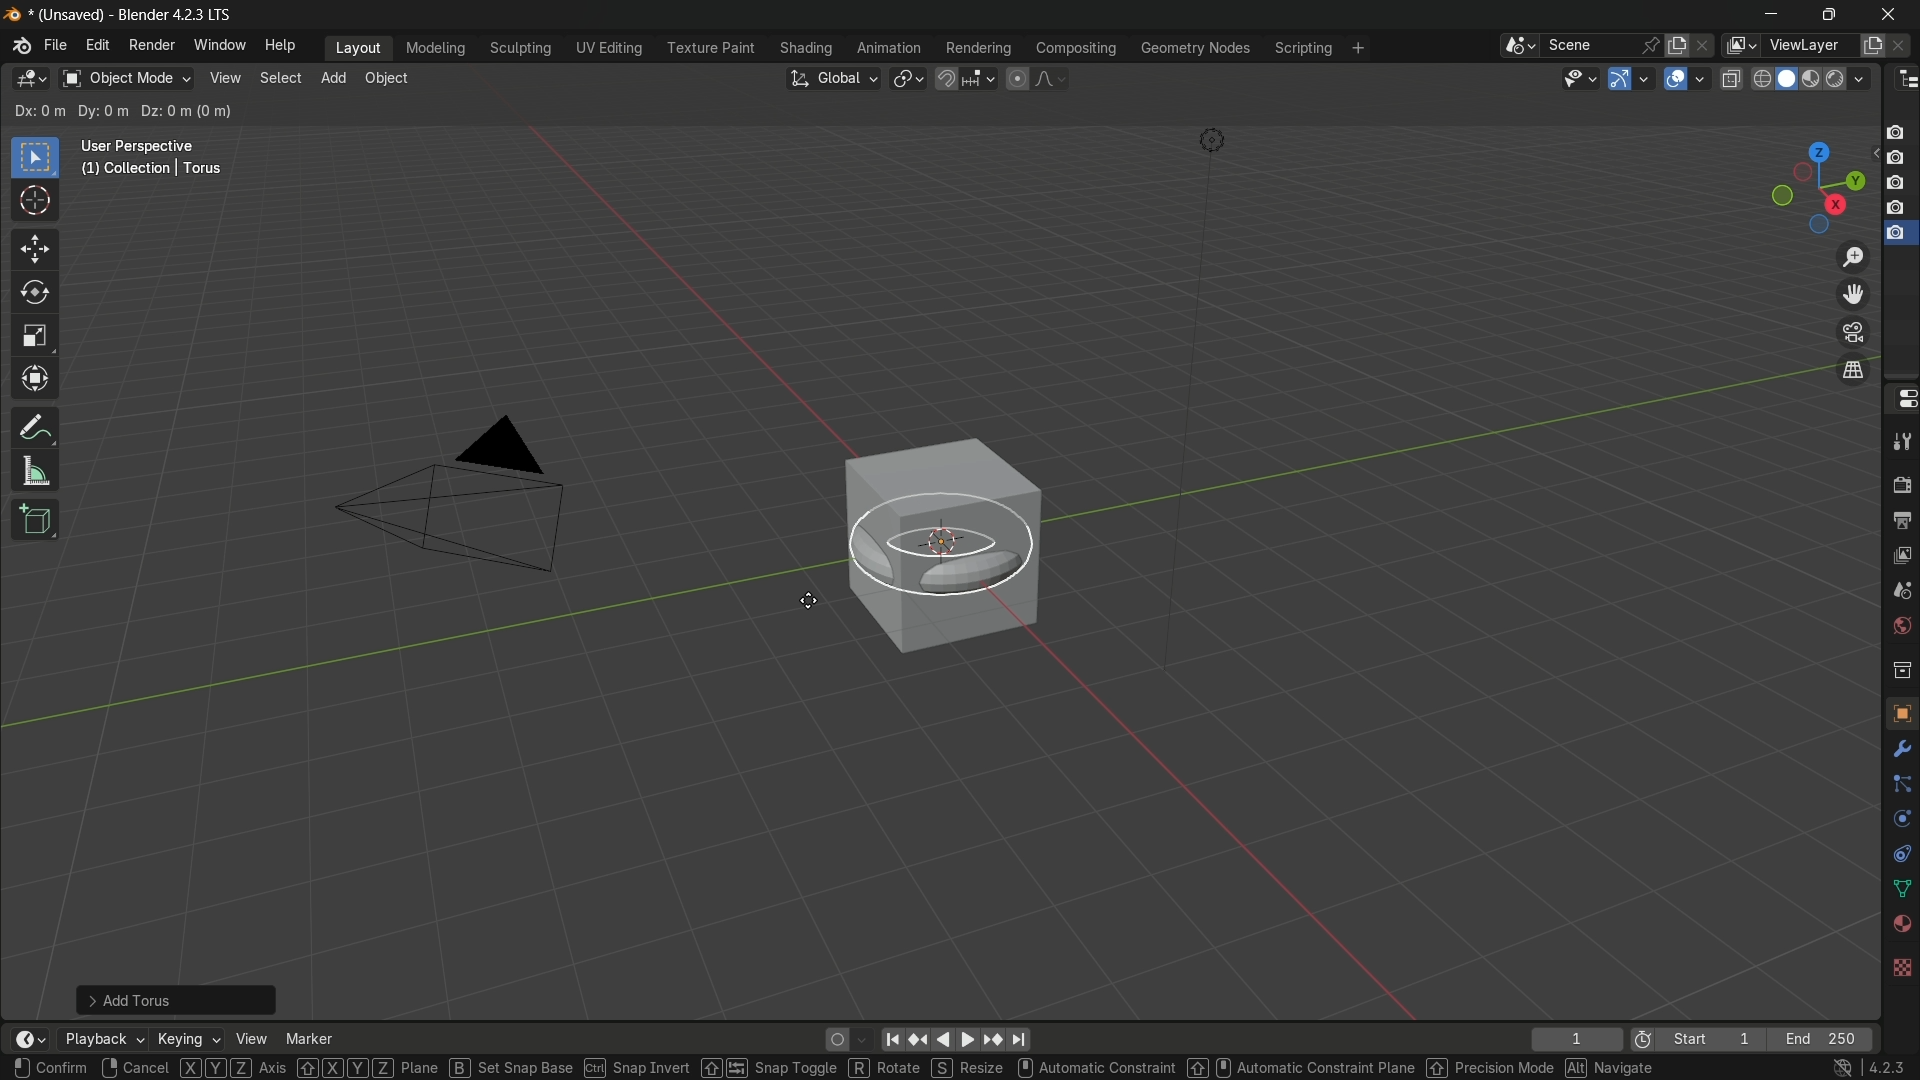  What do you see at coordinates (36, 472) in the screenshot?
I see `measure` at bounding box center [36, 472].